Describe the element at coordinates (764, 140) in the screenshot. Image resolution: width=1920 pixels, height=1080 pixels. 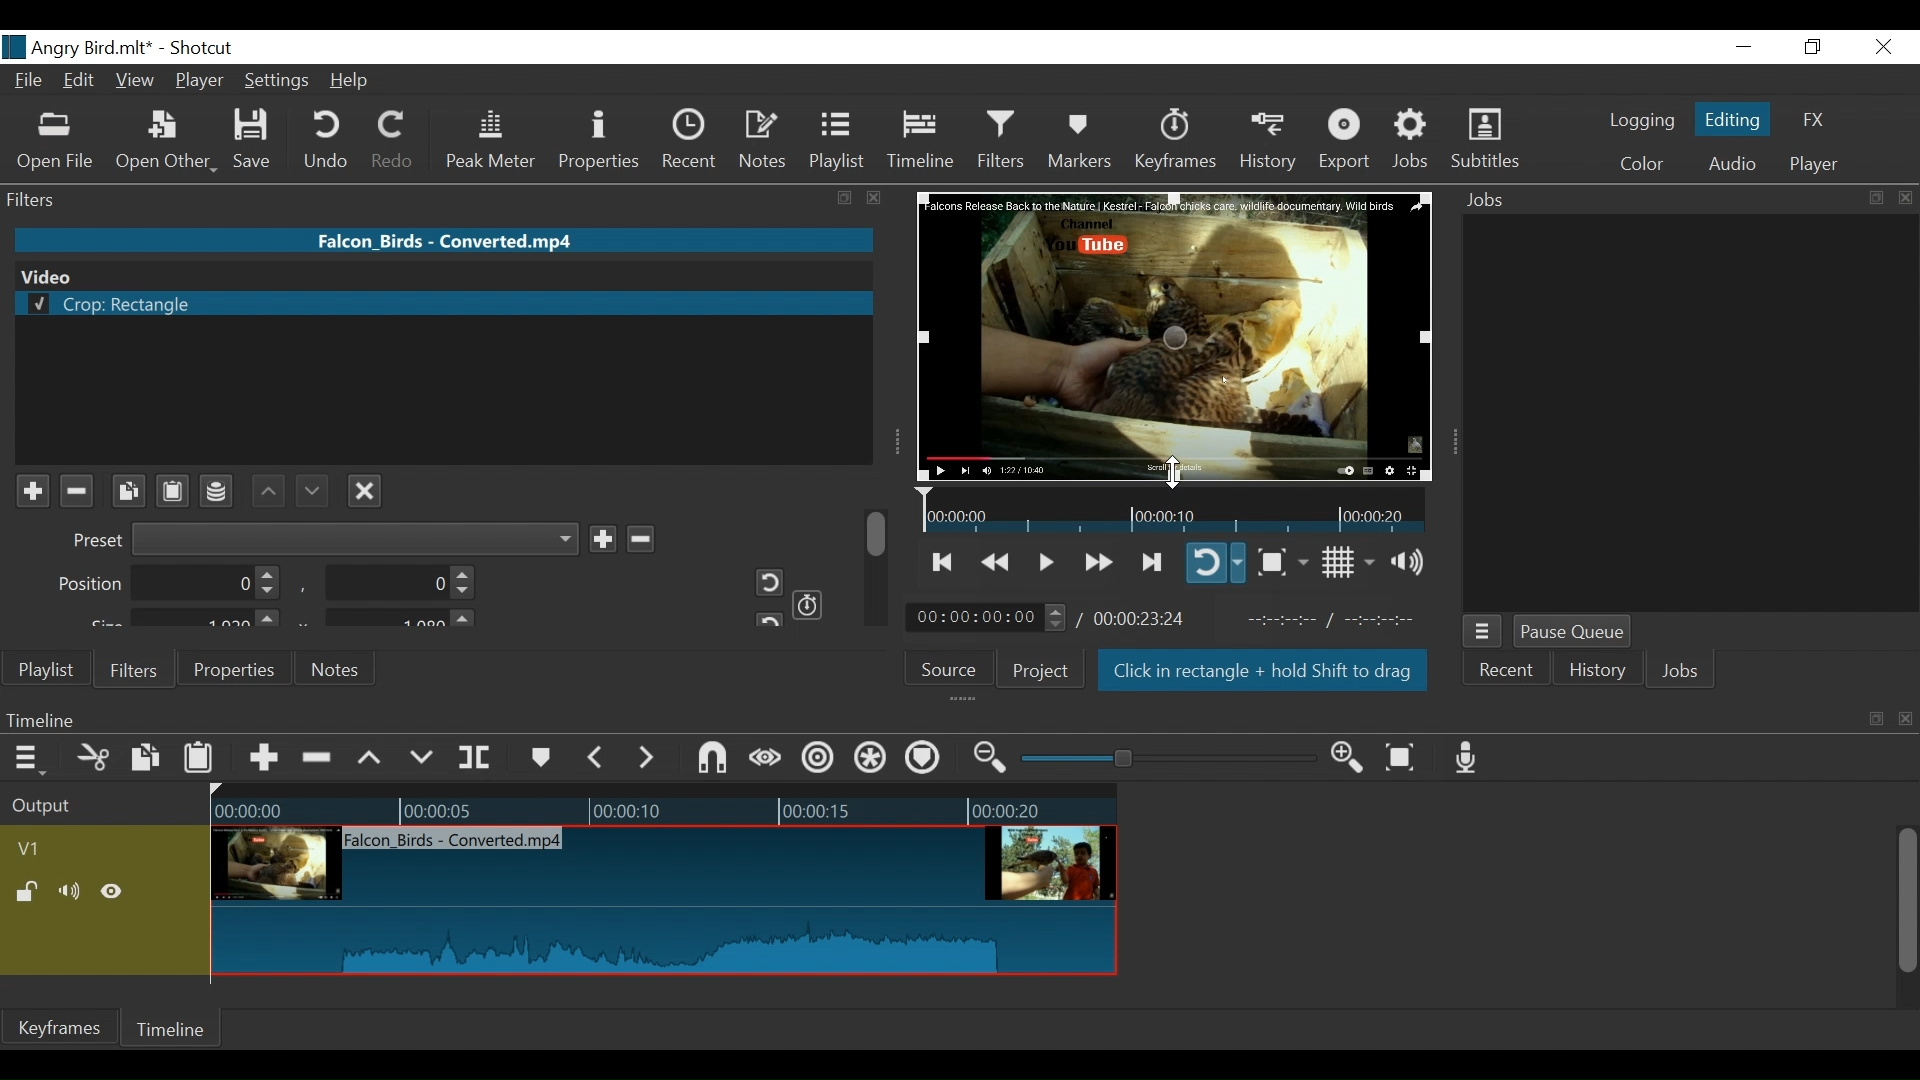
I see `Notes` at that location.